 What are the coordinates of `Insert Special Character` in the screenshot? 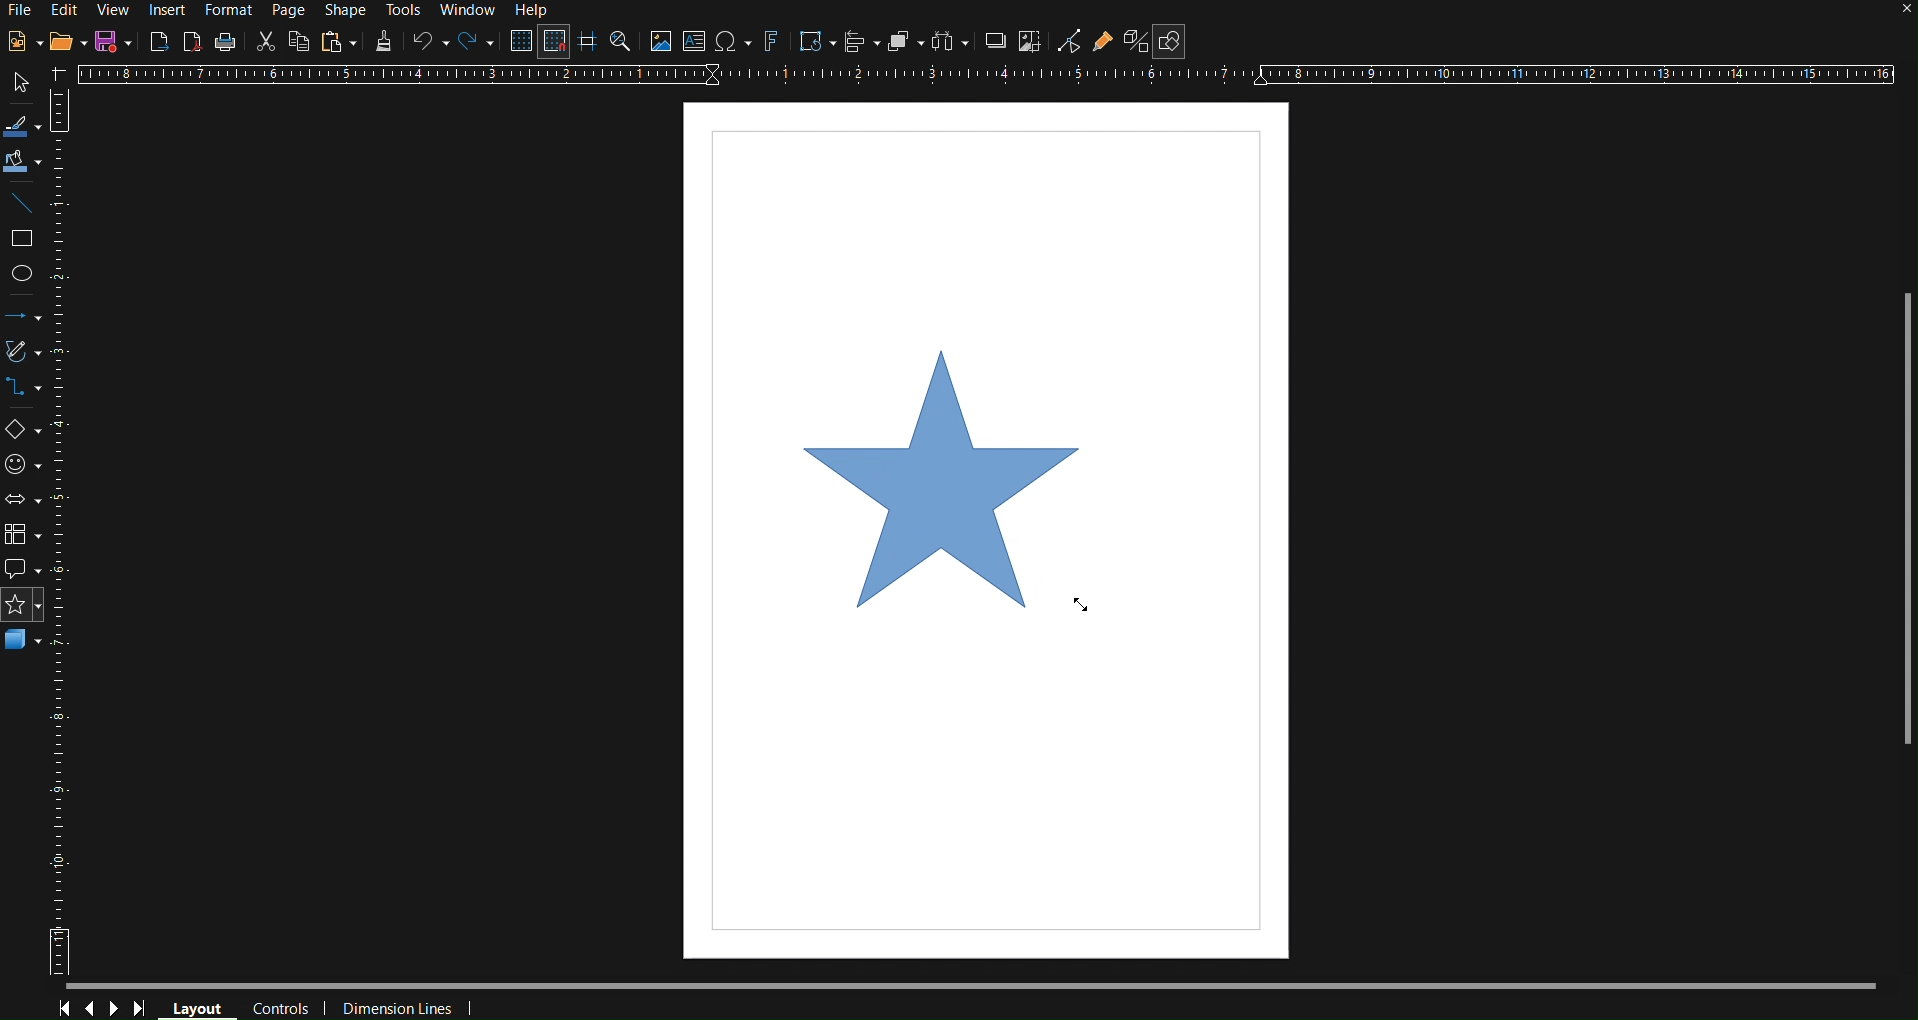 It's located at (732, 43).